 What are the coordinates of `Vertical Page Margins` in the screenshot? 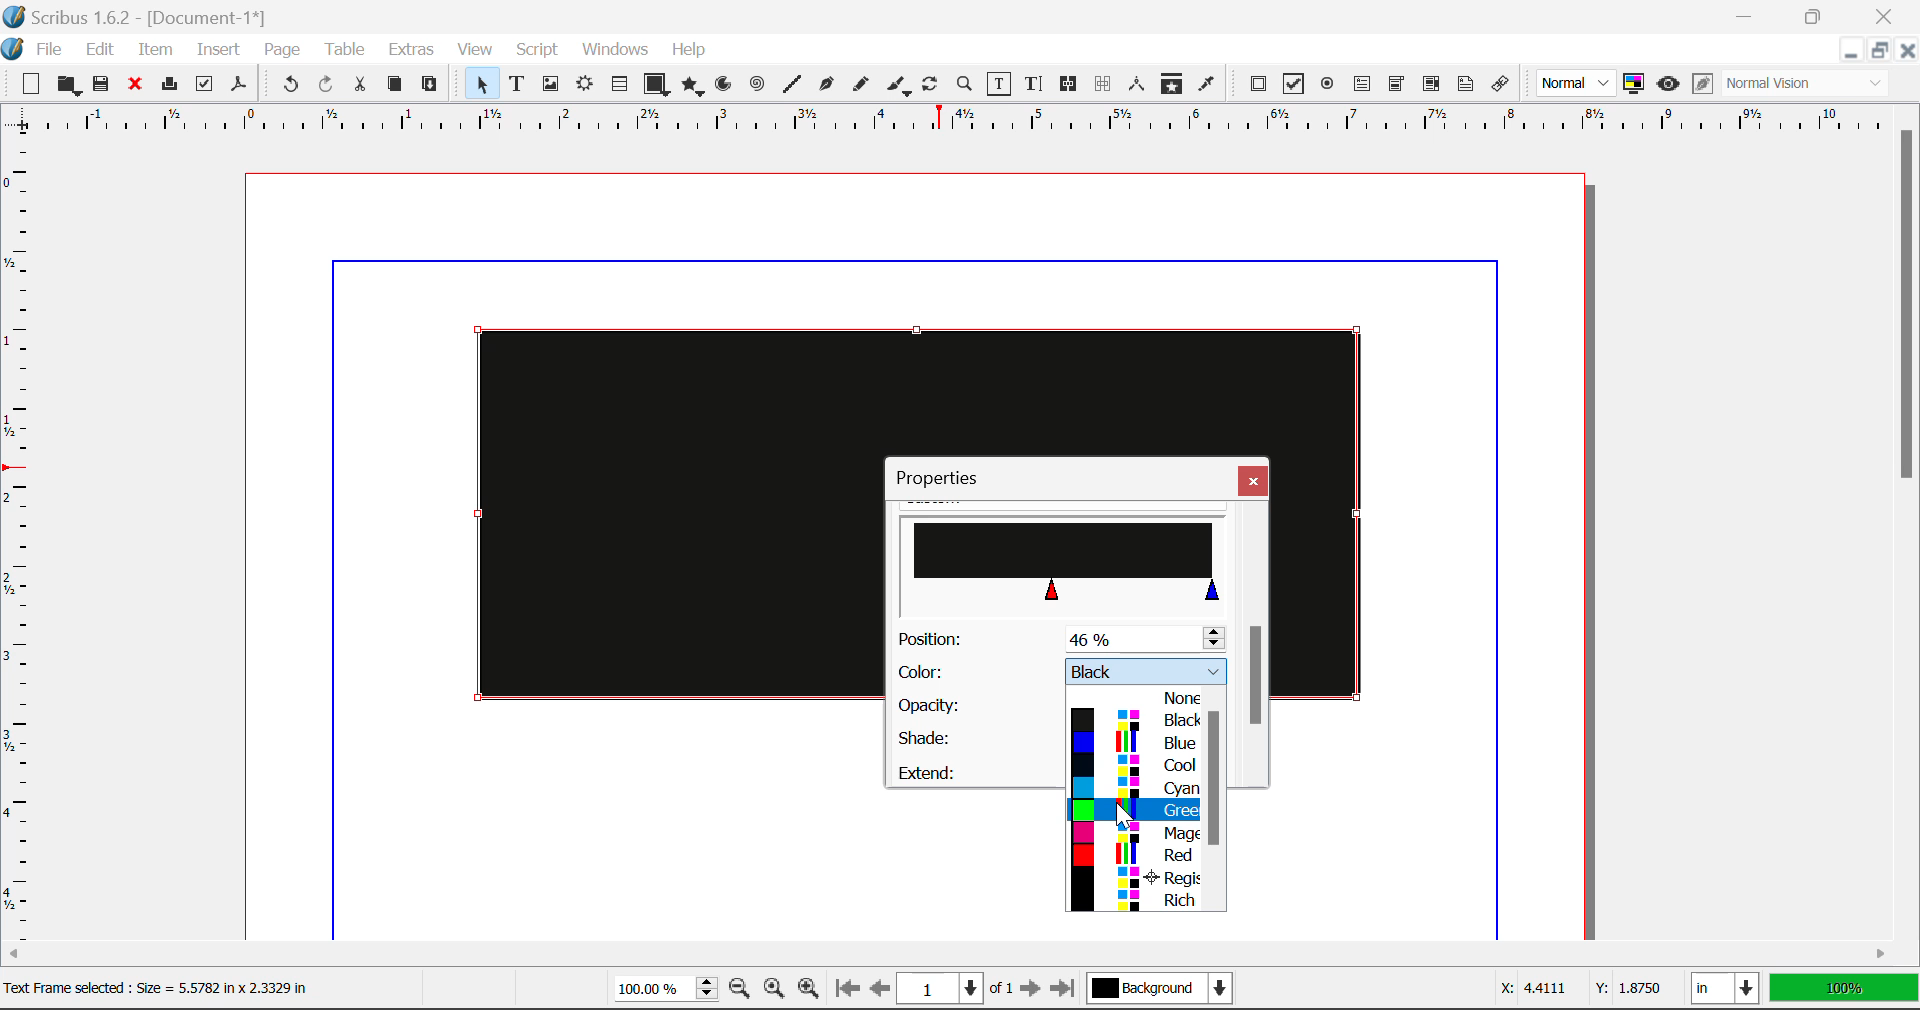 It's located at (959, 126).